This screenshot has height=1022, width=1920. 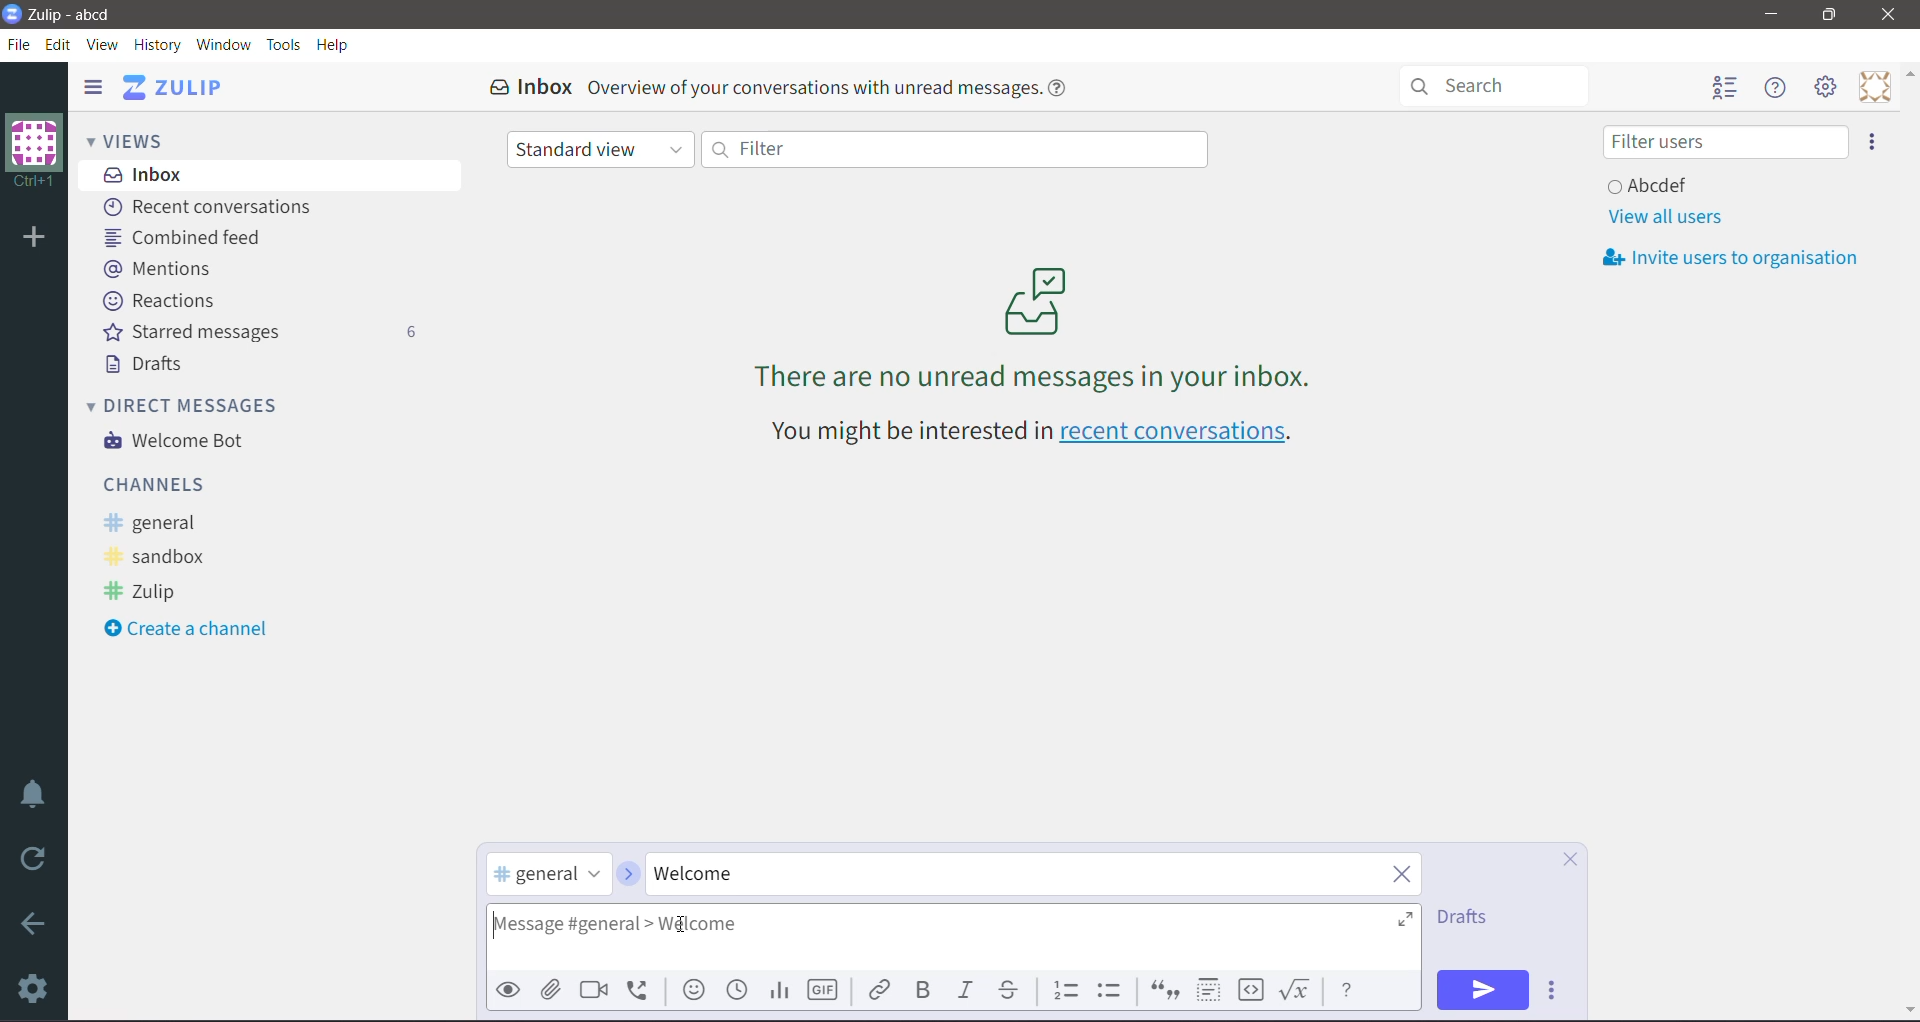 I want to click on View, so click(x=104, y=45).